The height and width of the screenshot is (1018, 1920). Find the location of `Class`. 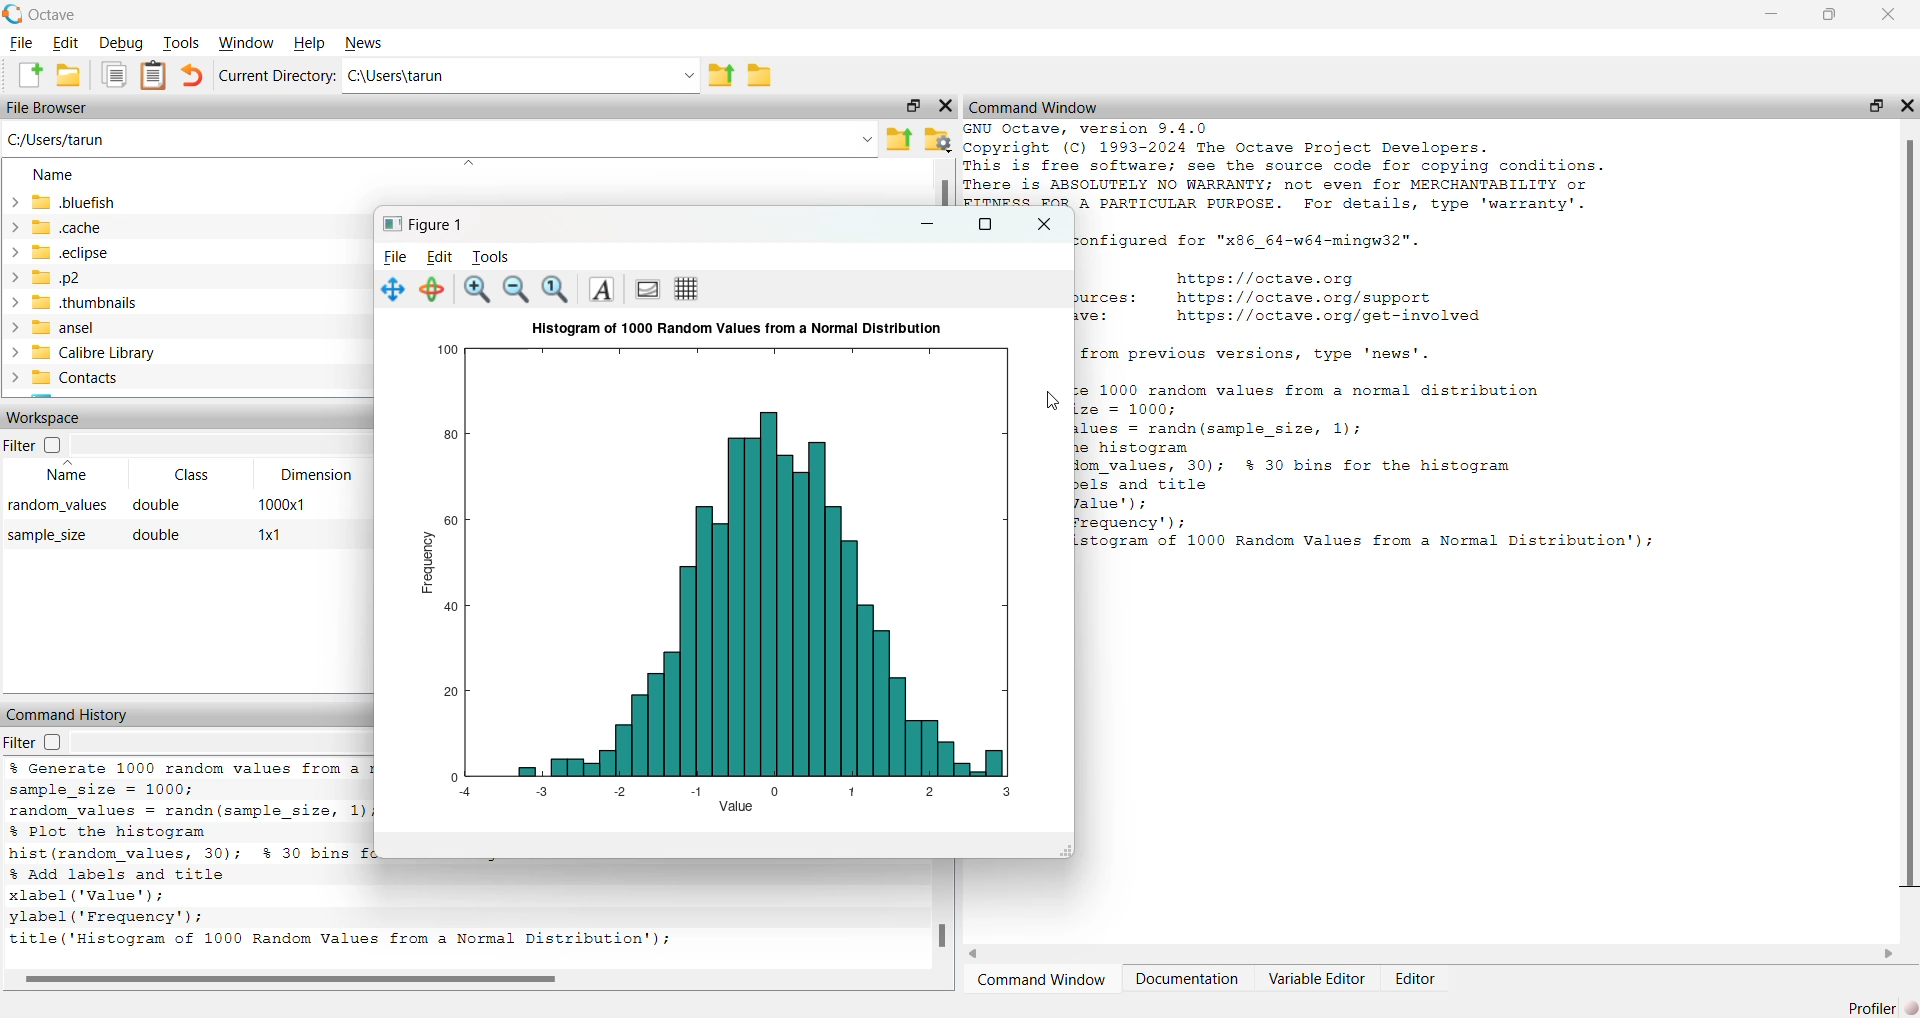

Class is located at coordinates (197, 475).